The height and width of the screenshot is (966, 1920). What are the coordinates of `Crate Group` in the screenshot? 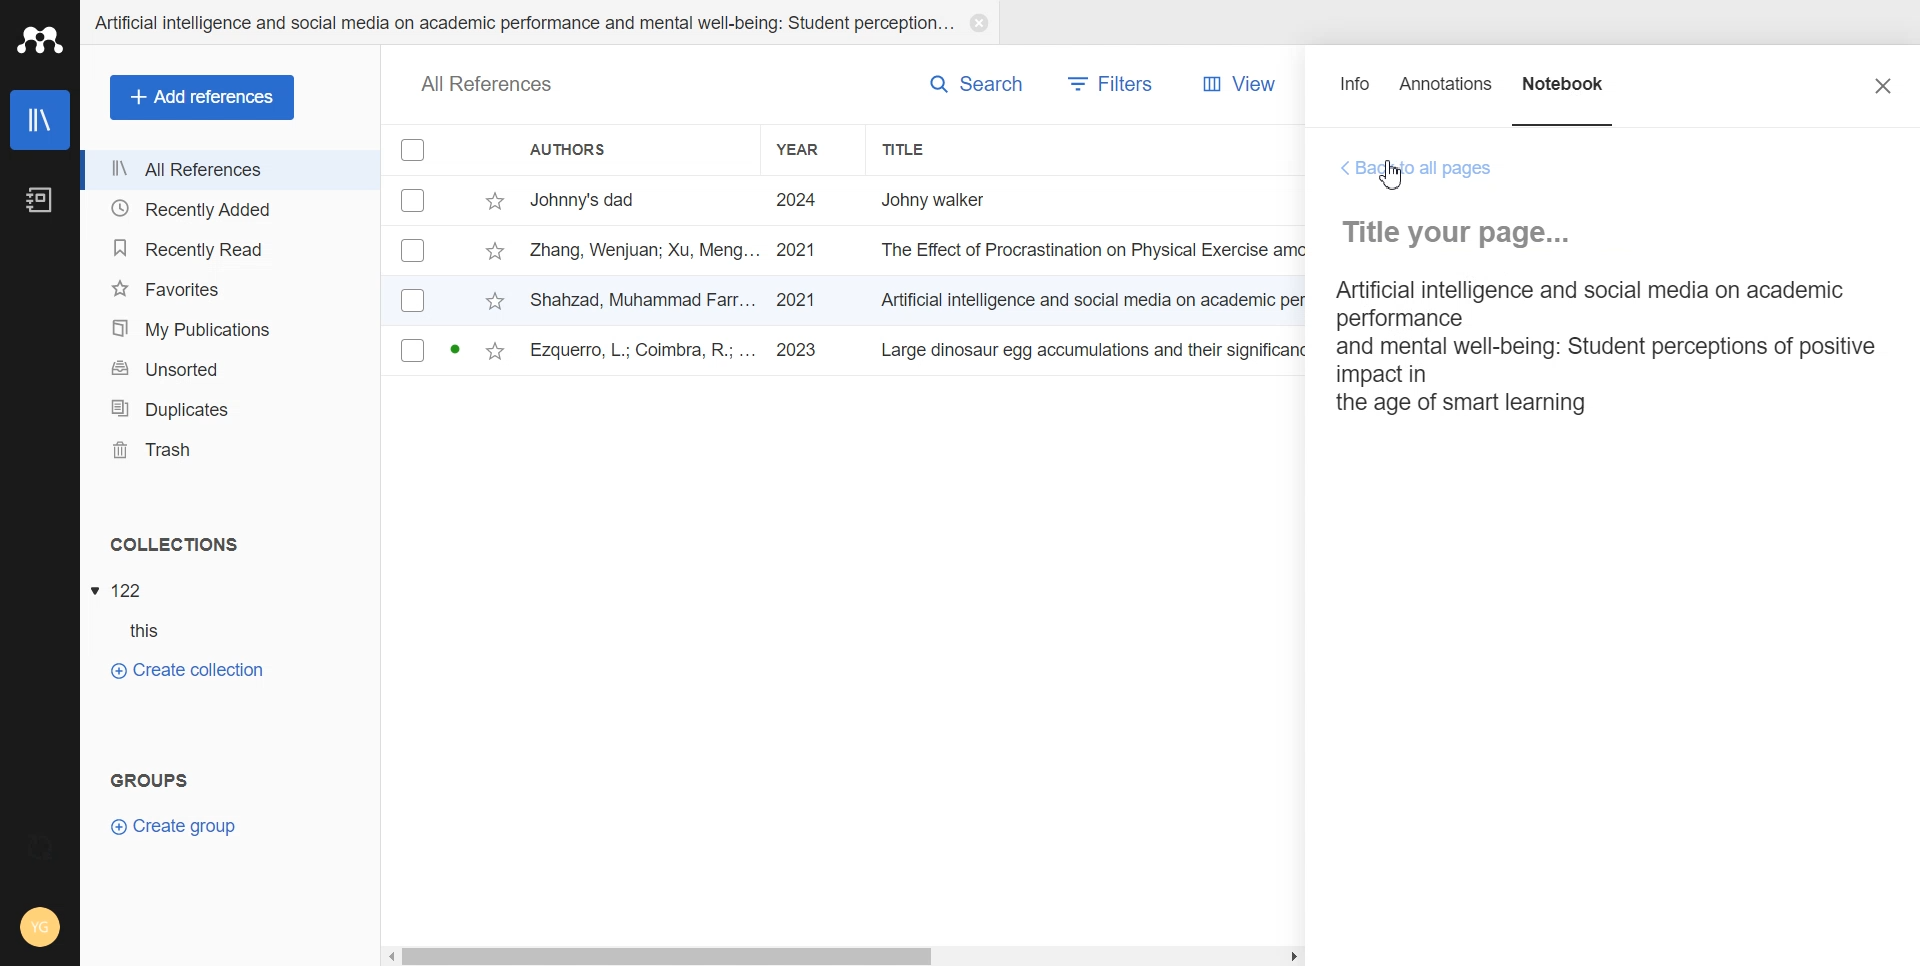 It's located at (174, 825).